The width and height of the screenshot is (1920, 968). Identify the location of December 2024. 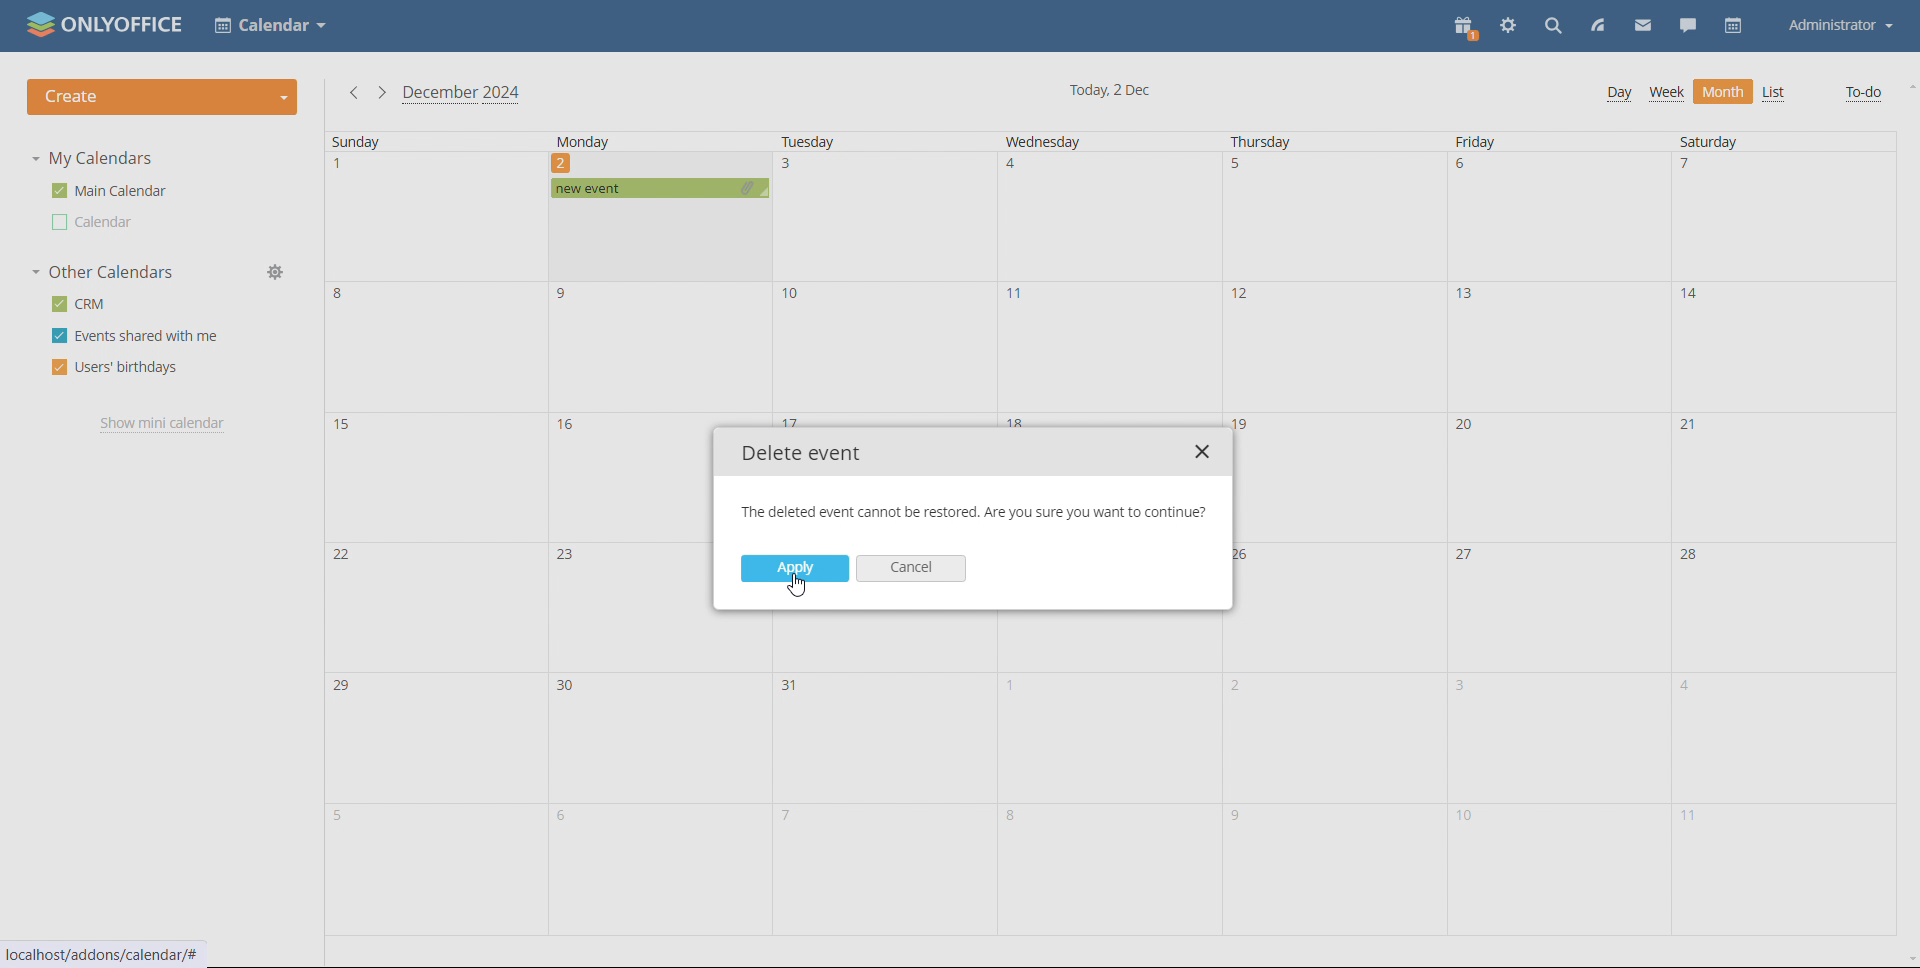
(464, 93).